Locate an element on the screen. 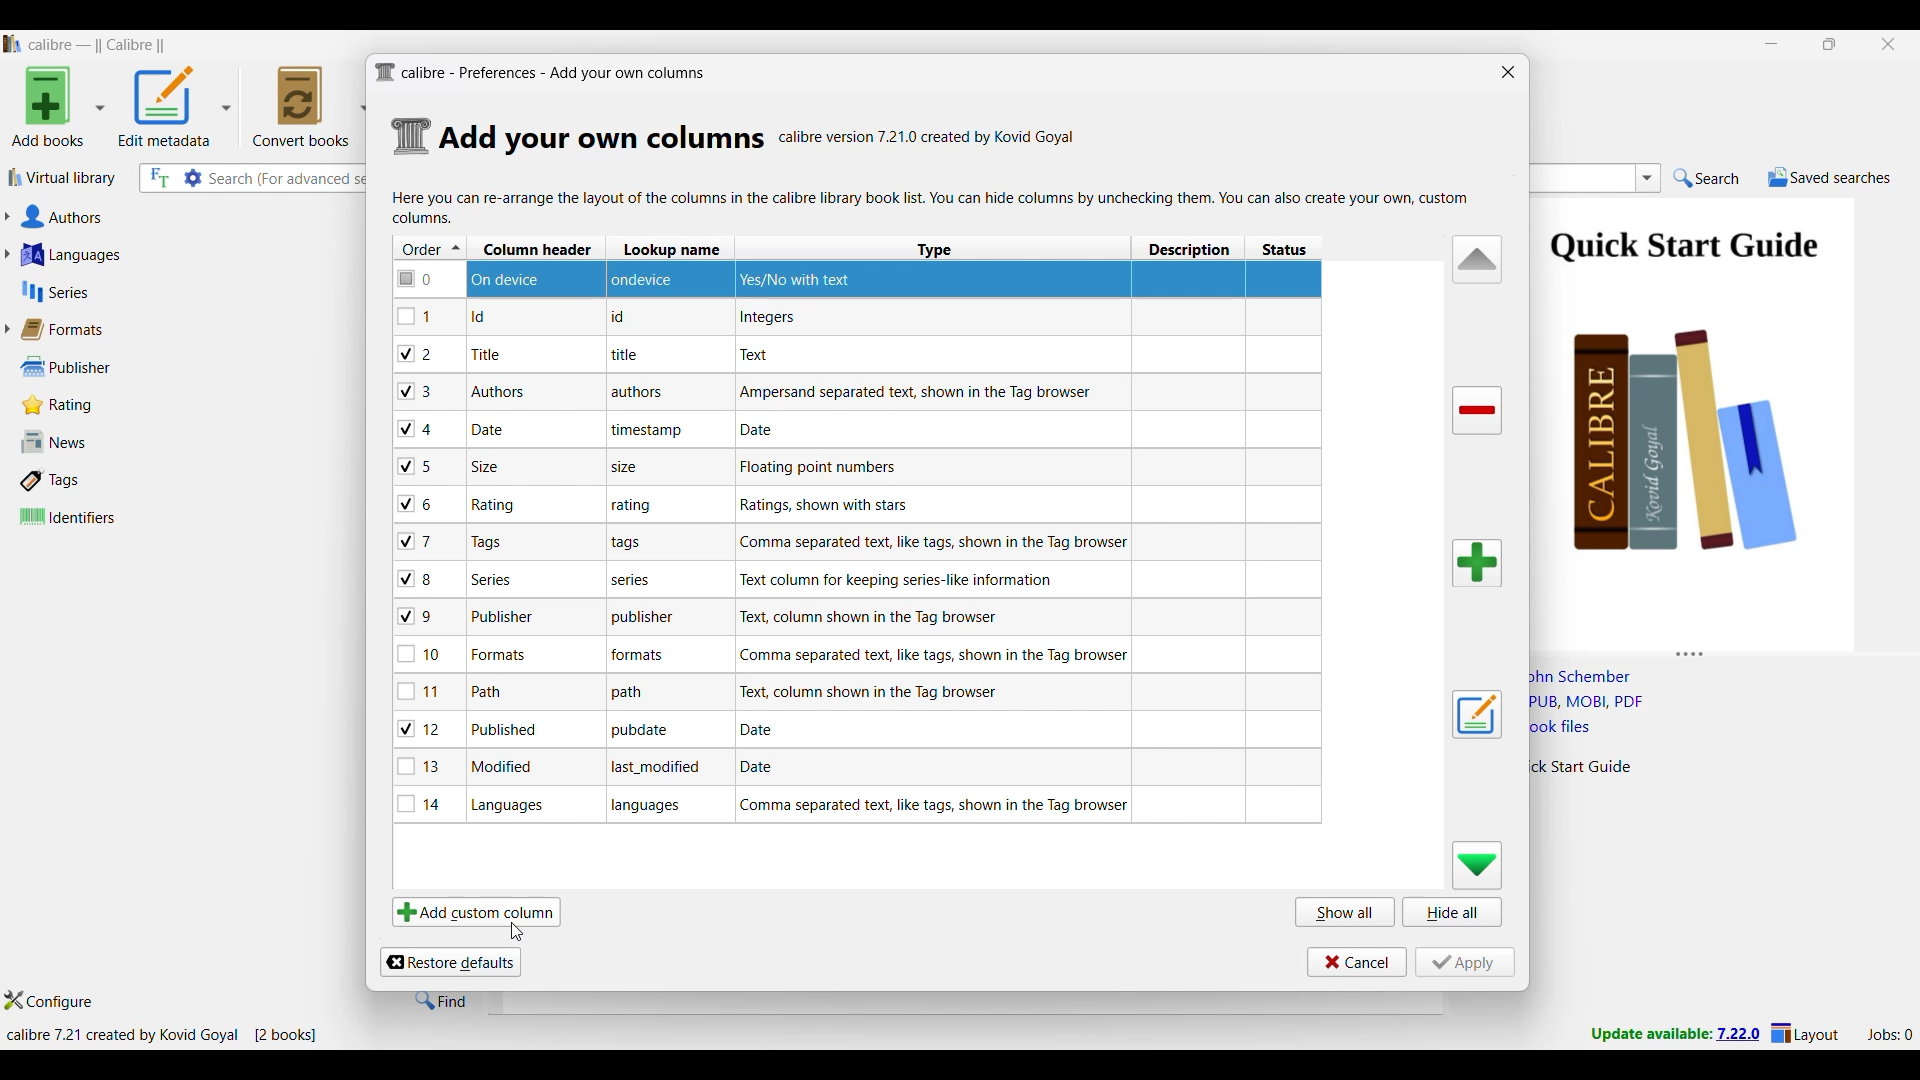  Tags is located at coordinates (93, 480).